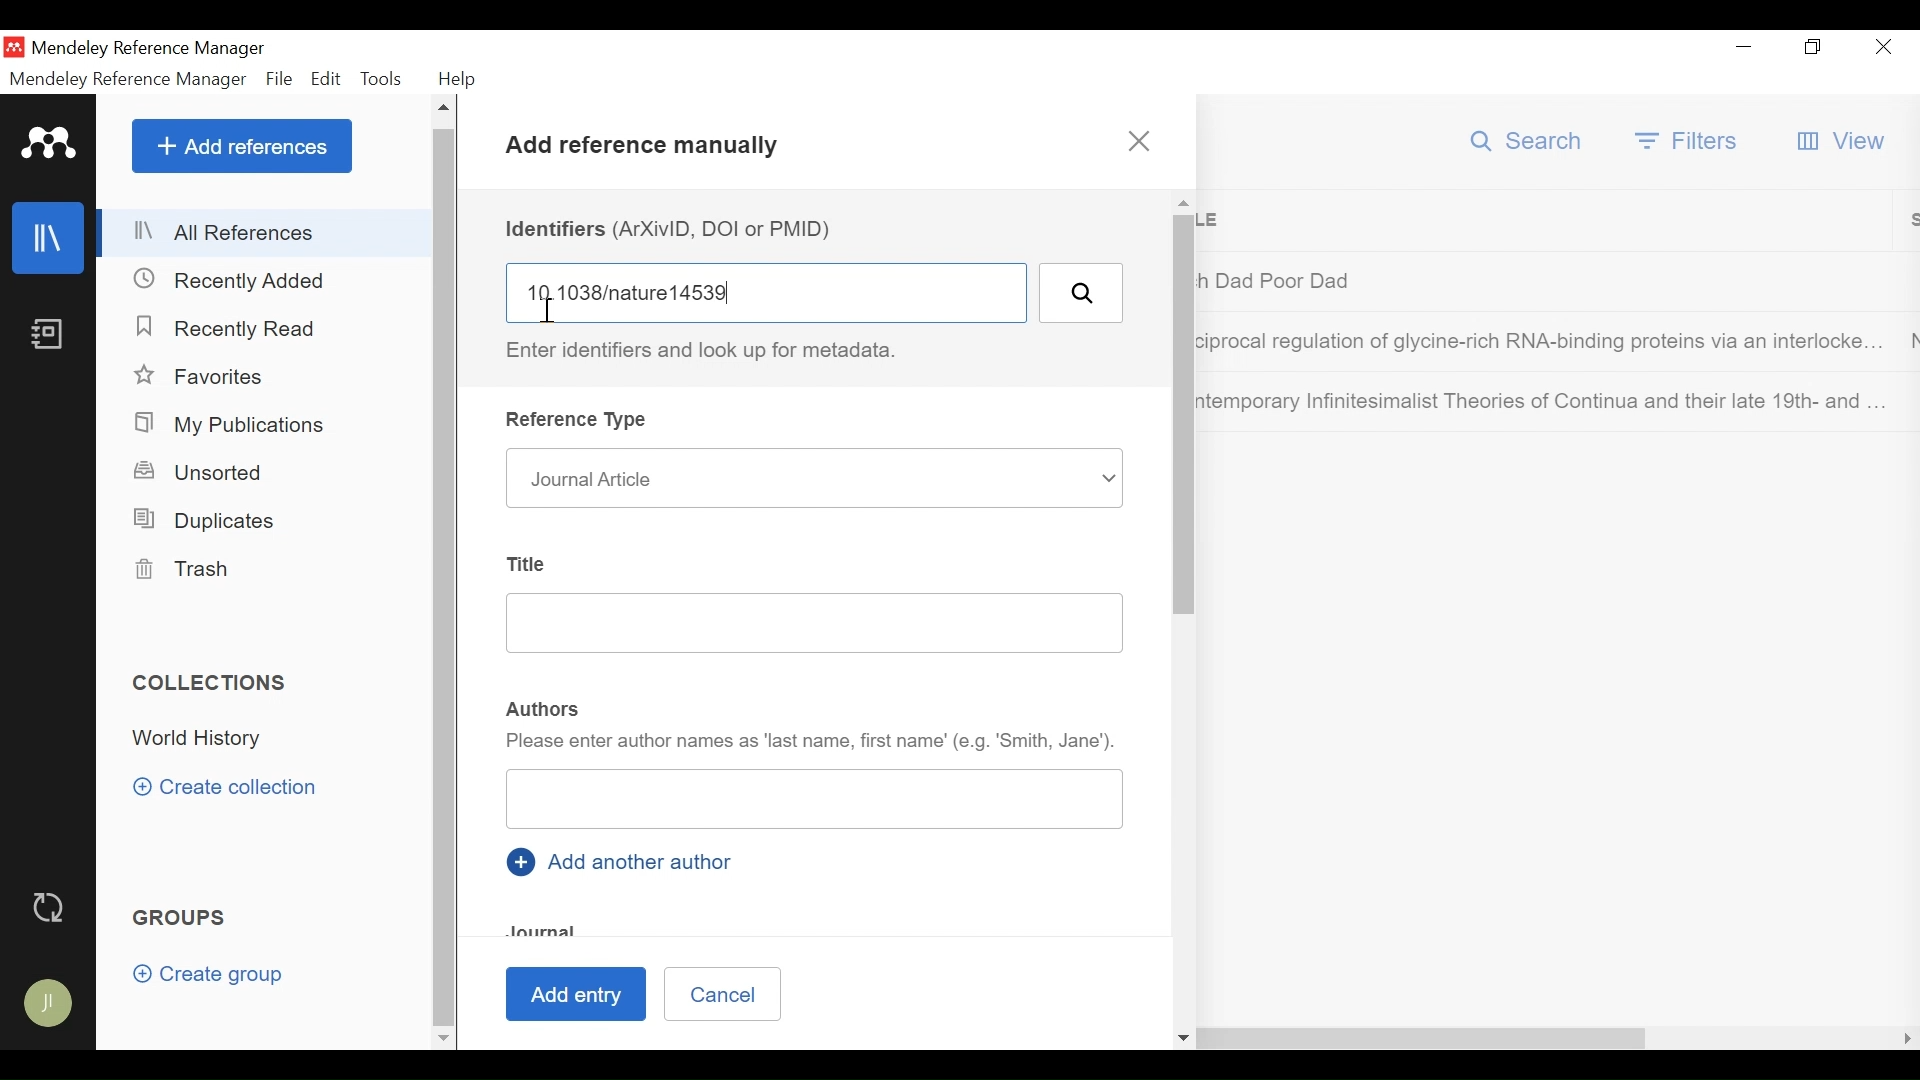 The height and width of the screenshot is (1080, 1920). I want to click on Trash, so click(183, 570).